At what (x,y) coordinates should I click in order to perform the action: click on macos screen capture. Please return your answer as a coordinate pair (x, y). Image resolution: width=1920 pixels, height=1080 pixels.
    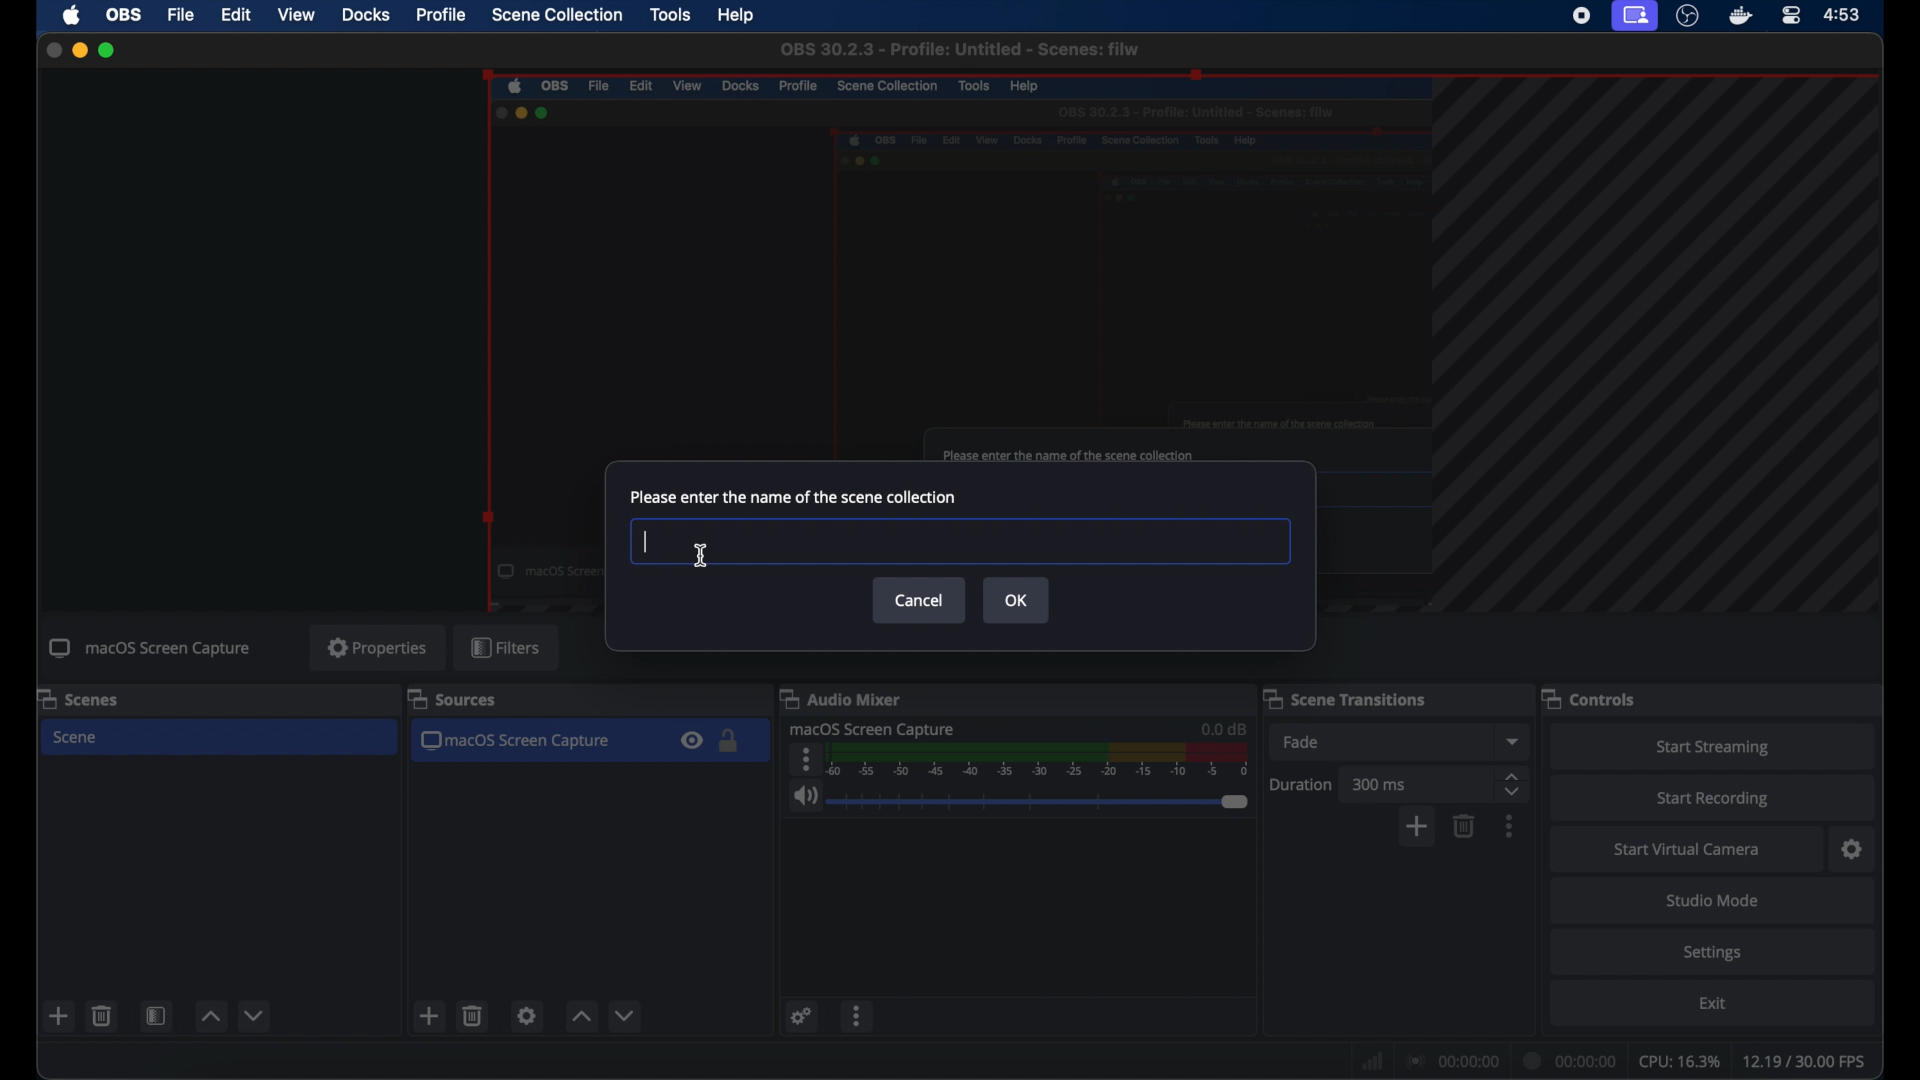
    Looking at the image, I should click on (521, 742).